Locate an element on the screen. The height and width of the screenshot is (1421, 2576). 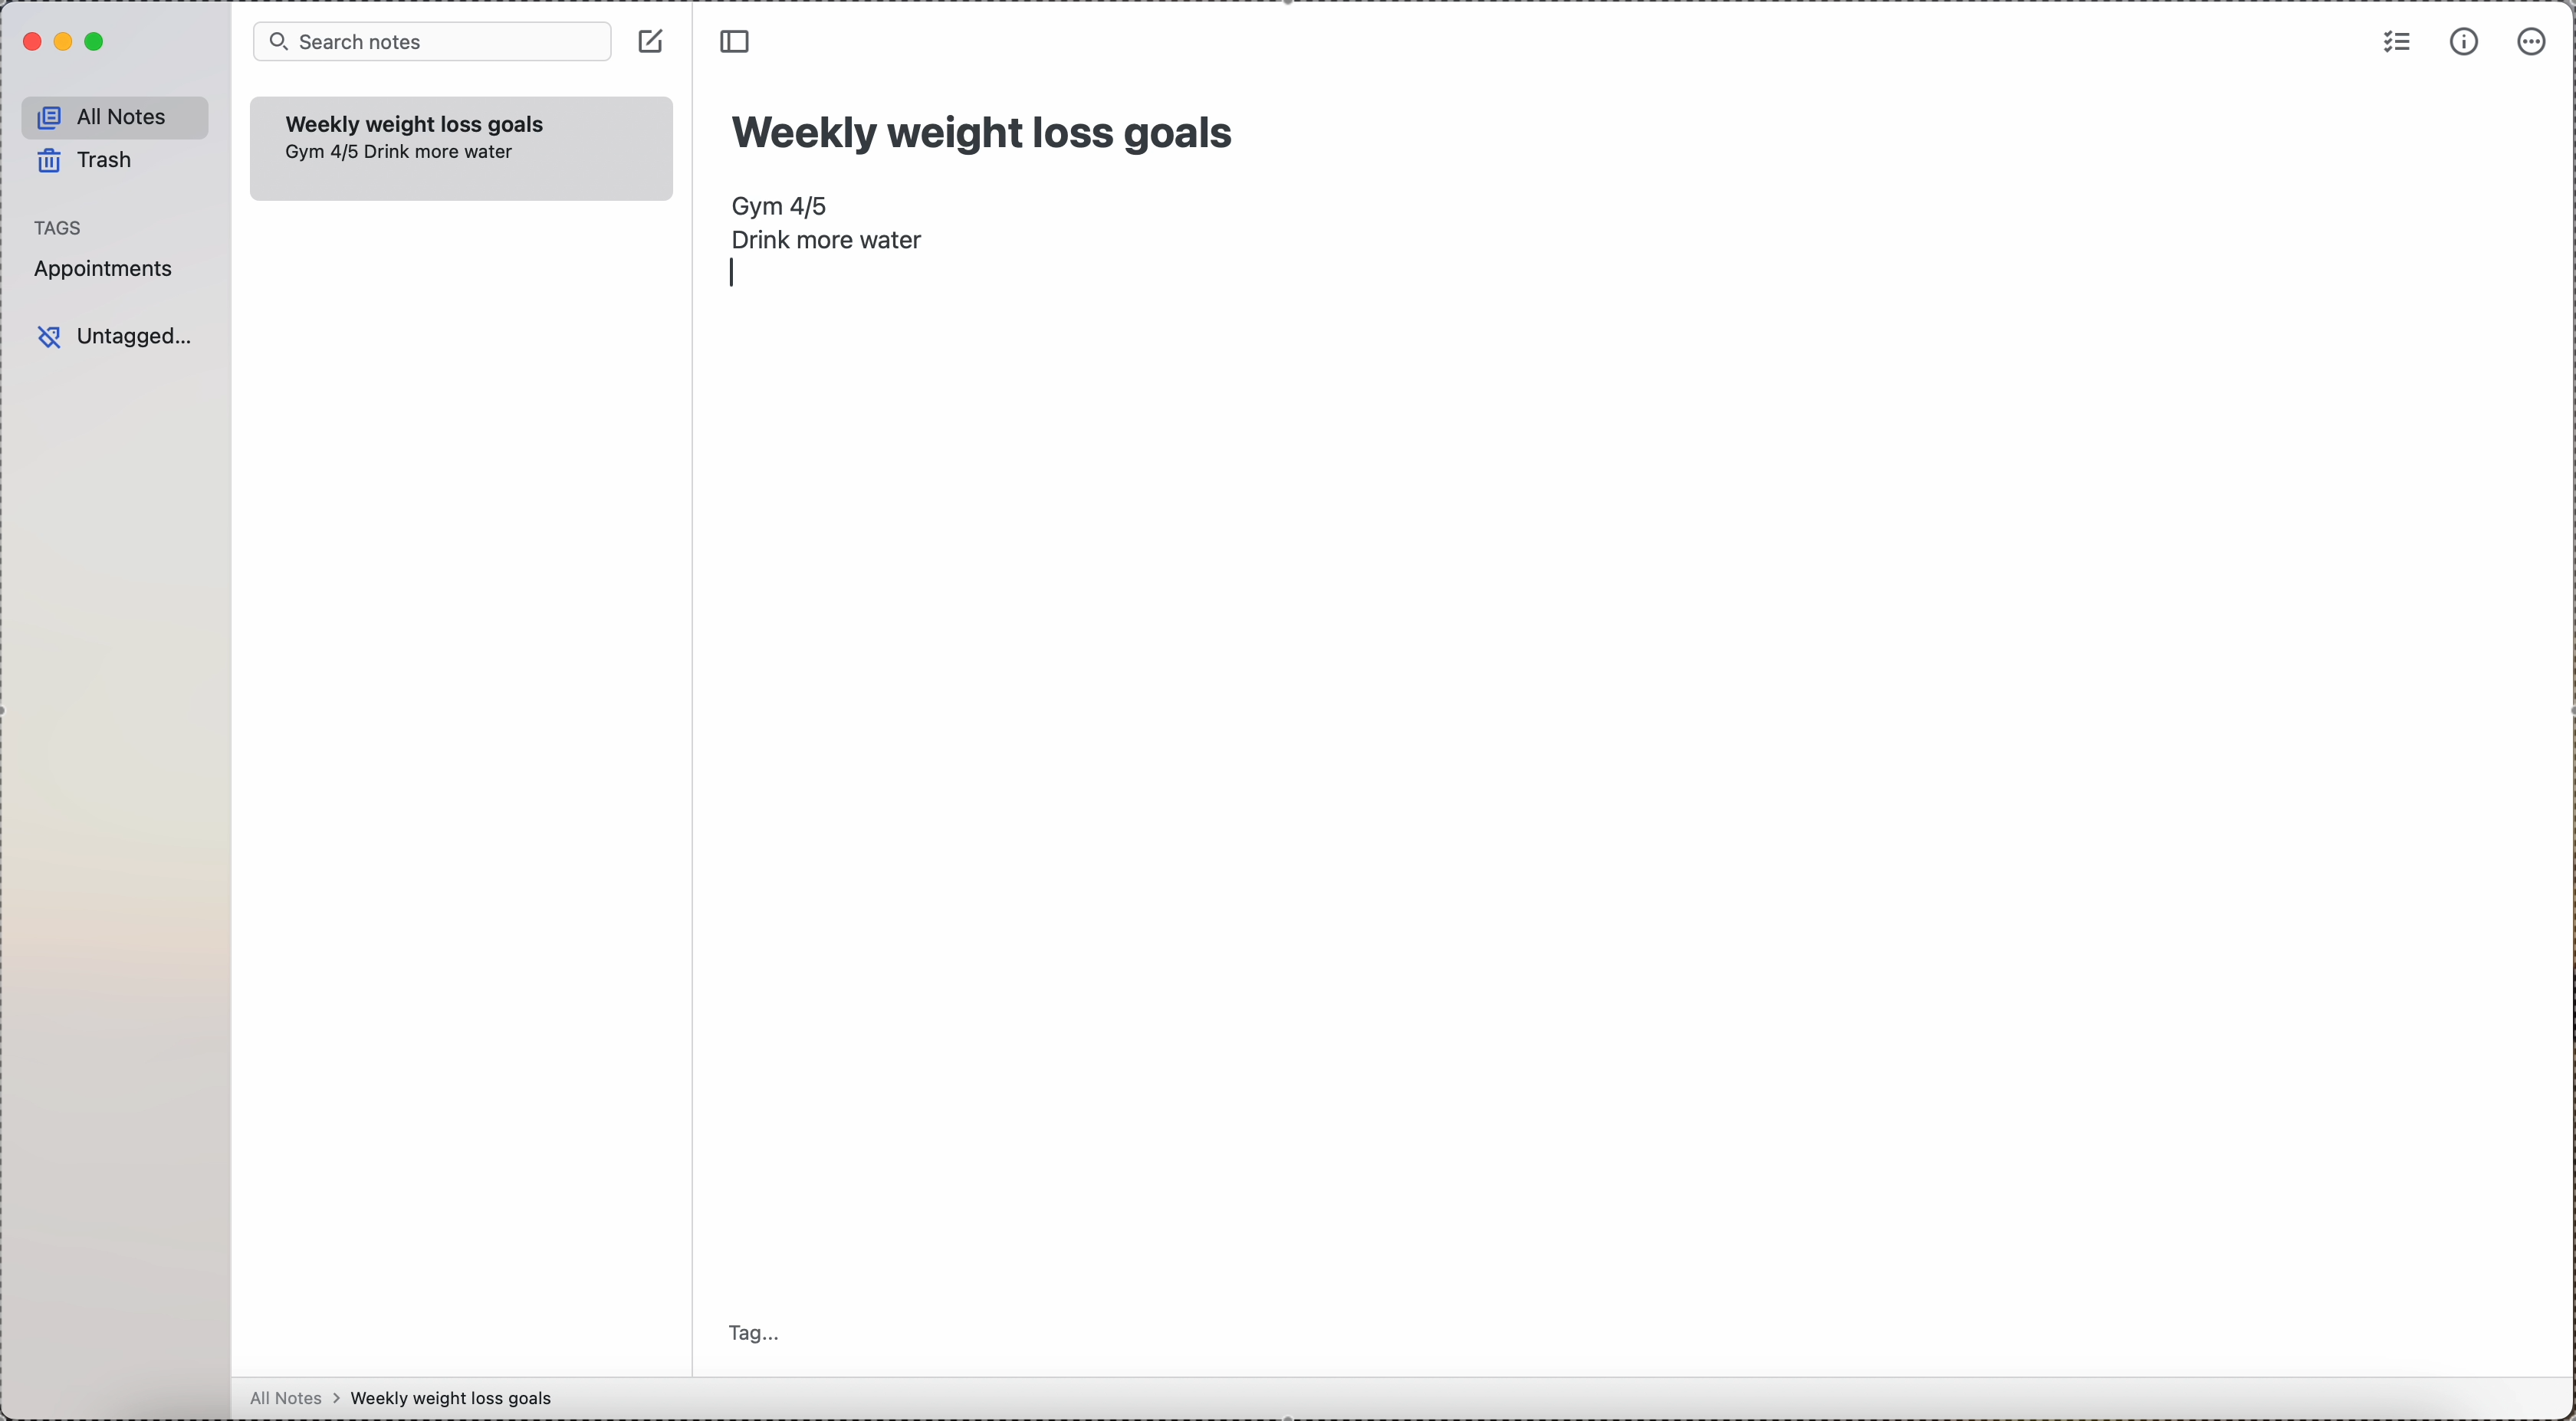
maximize Simplenote is located at coordinates (98, 42).